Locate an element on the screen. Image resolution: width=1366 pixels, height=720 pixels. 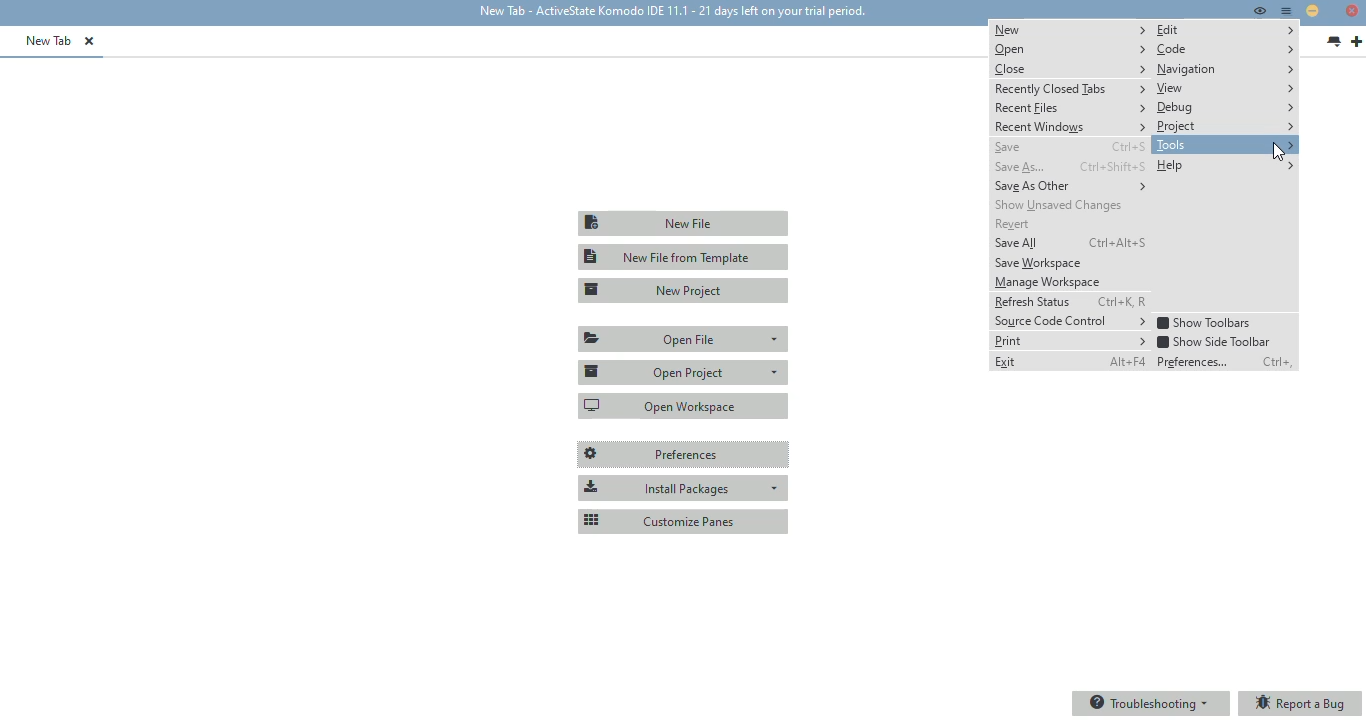
open is located at coordinates (1069, 49).